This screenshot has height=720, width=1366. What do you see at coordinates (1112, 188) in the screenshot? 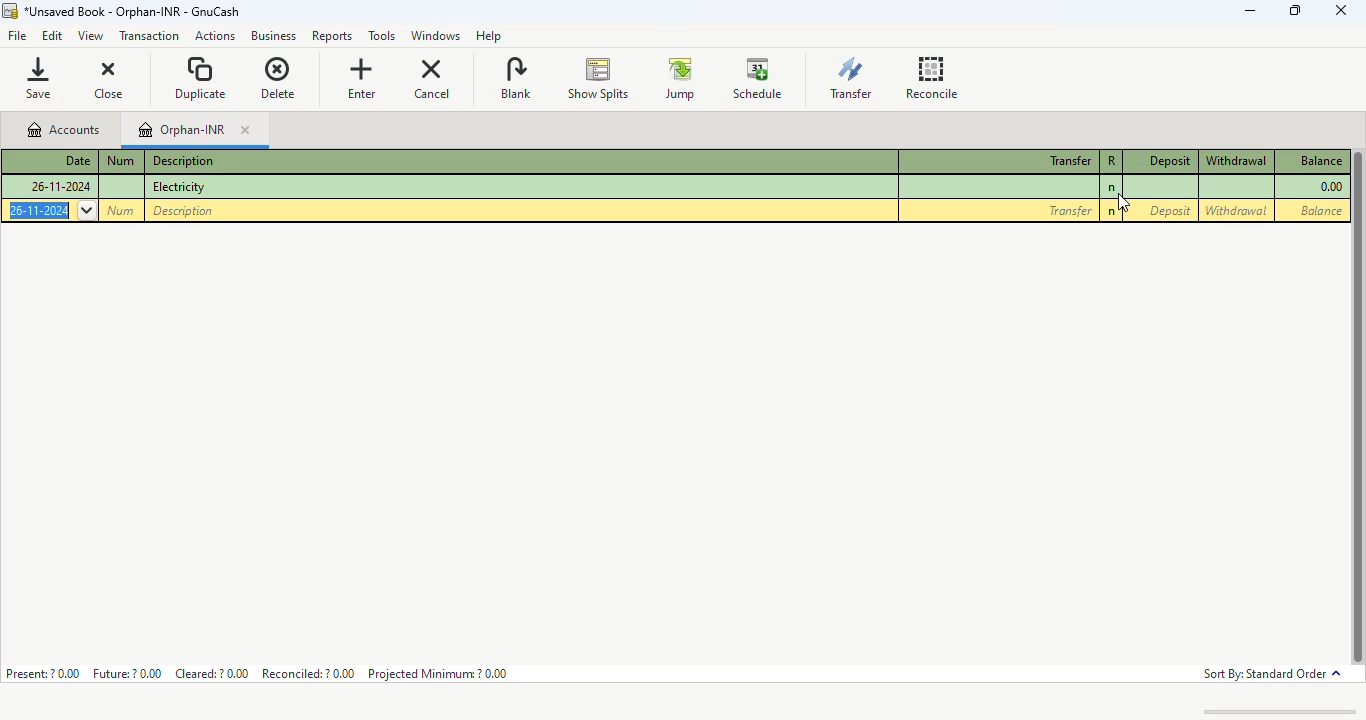
I see `not cleared` at bounding box center [1112, 188].